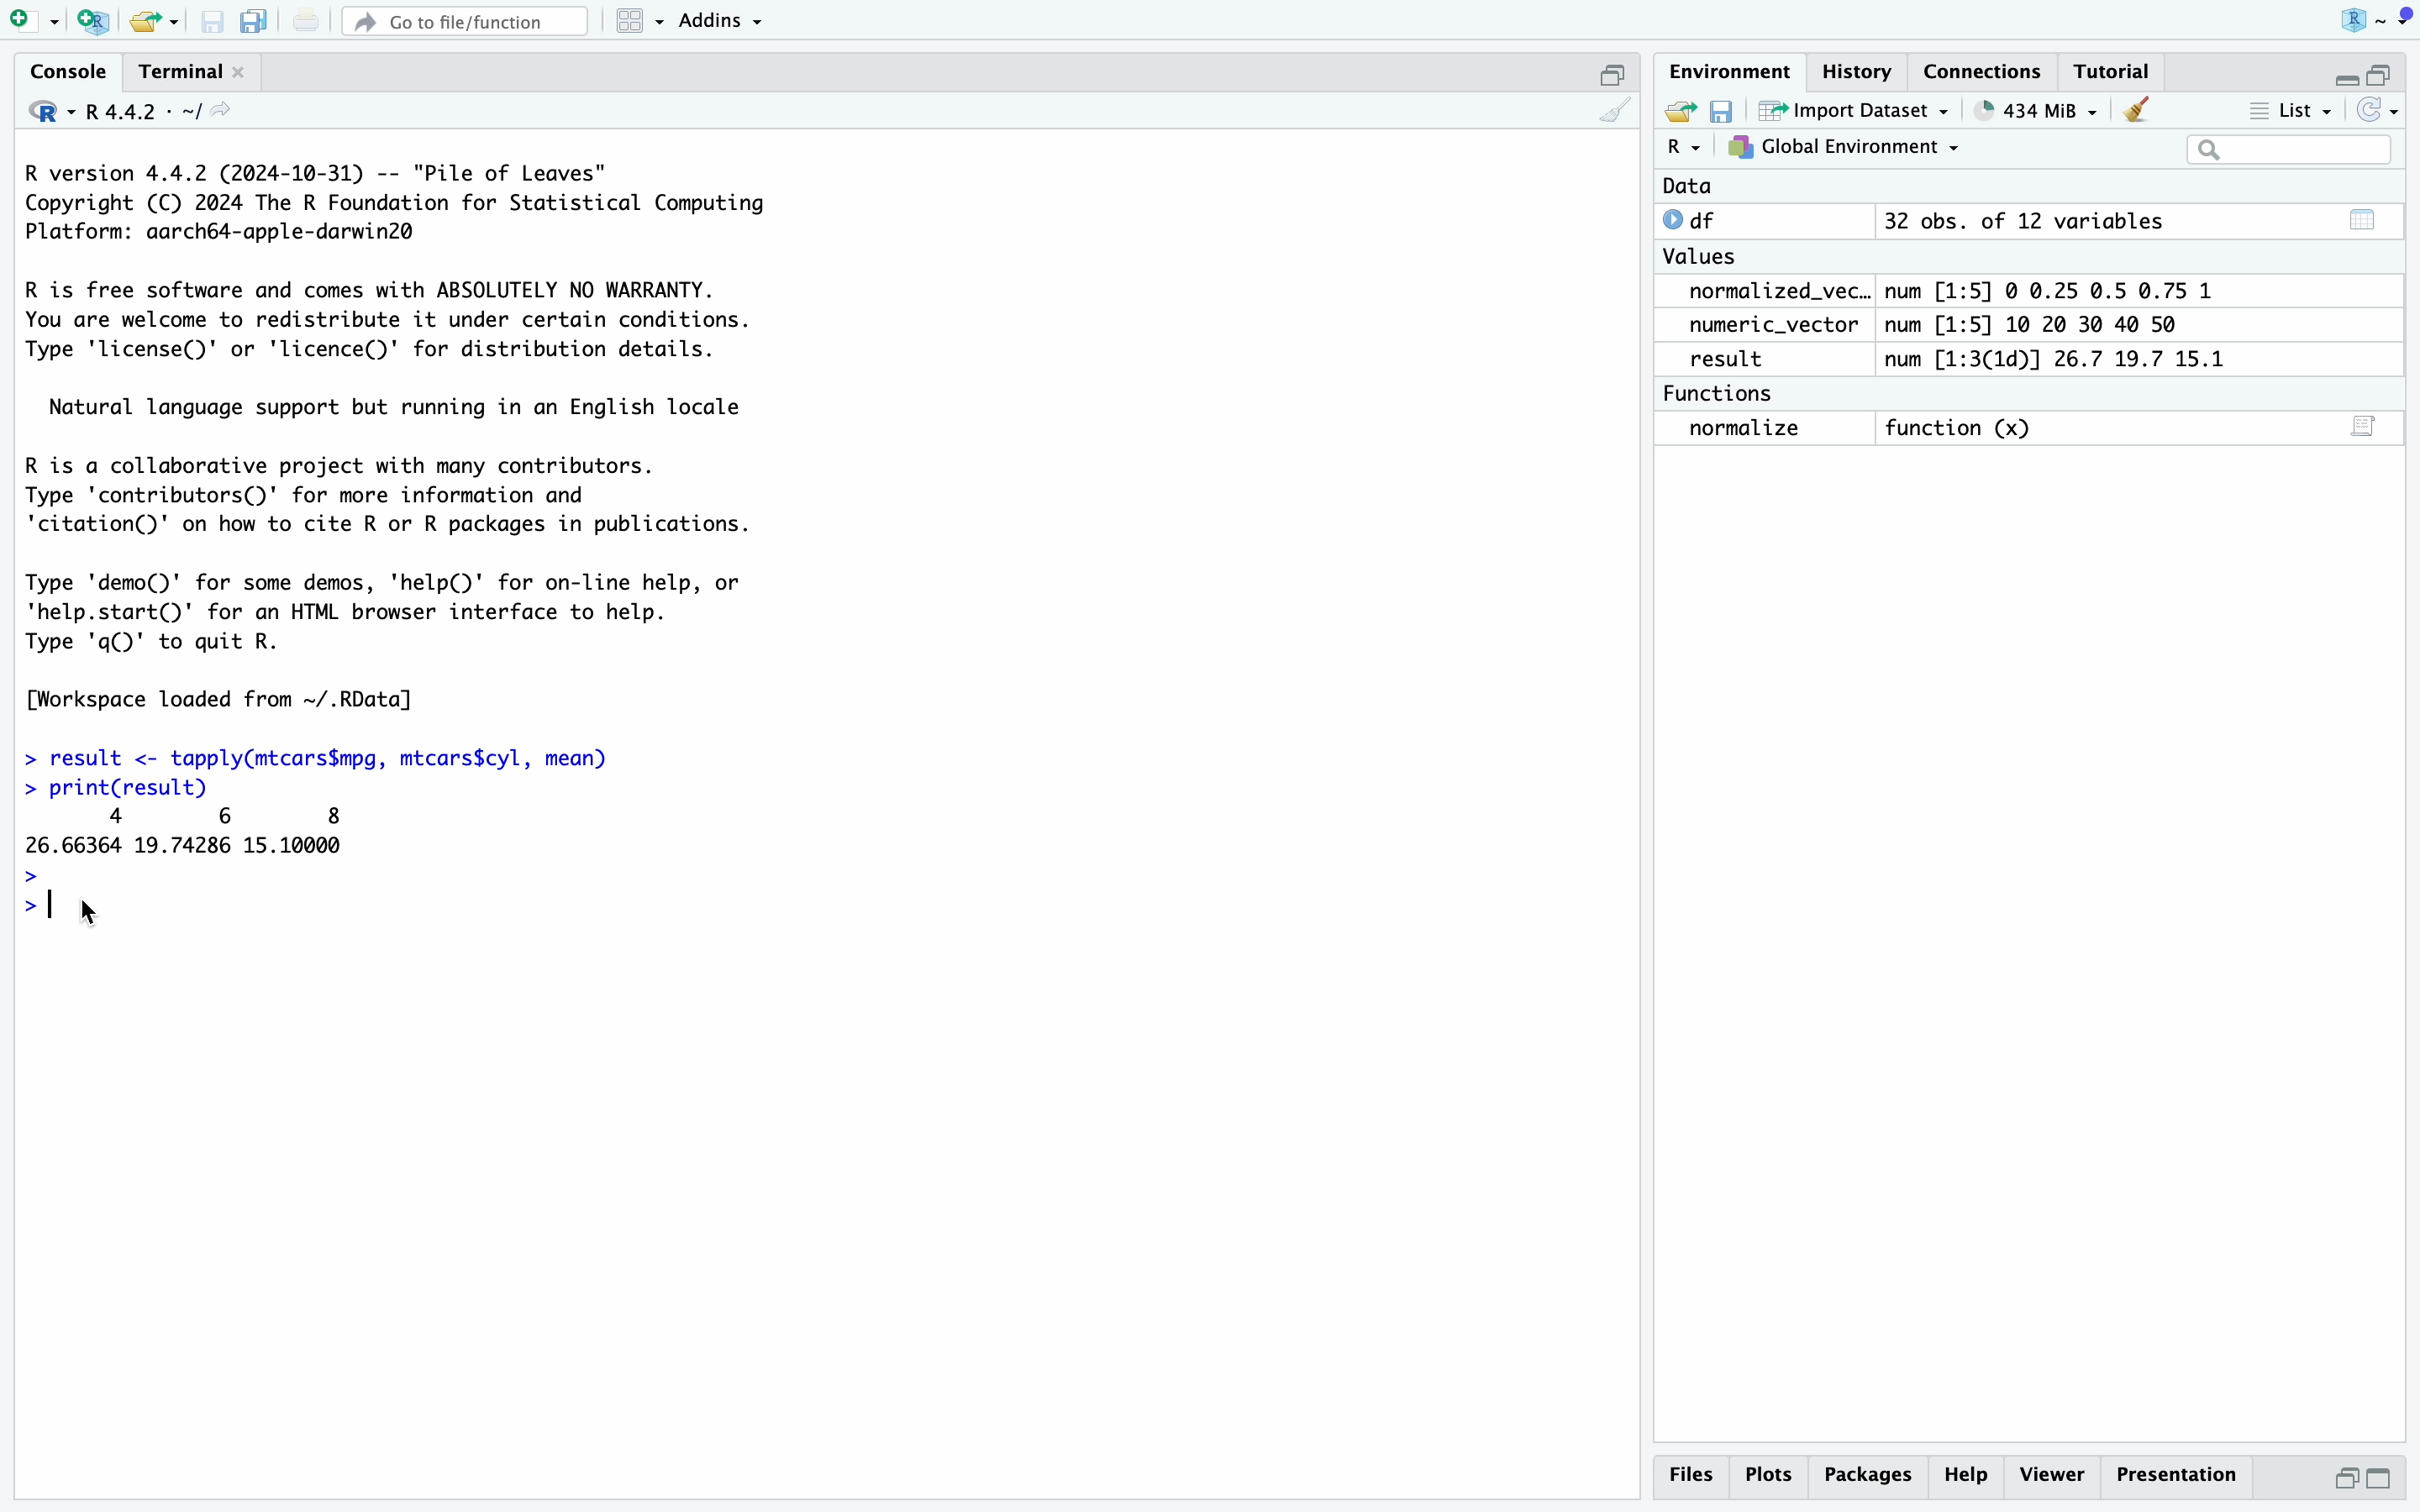 This screenshot has height=1512, width=2420. I want to click on normalize, so click(1747, 428).